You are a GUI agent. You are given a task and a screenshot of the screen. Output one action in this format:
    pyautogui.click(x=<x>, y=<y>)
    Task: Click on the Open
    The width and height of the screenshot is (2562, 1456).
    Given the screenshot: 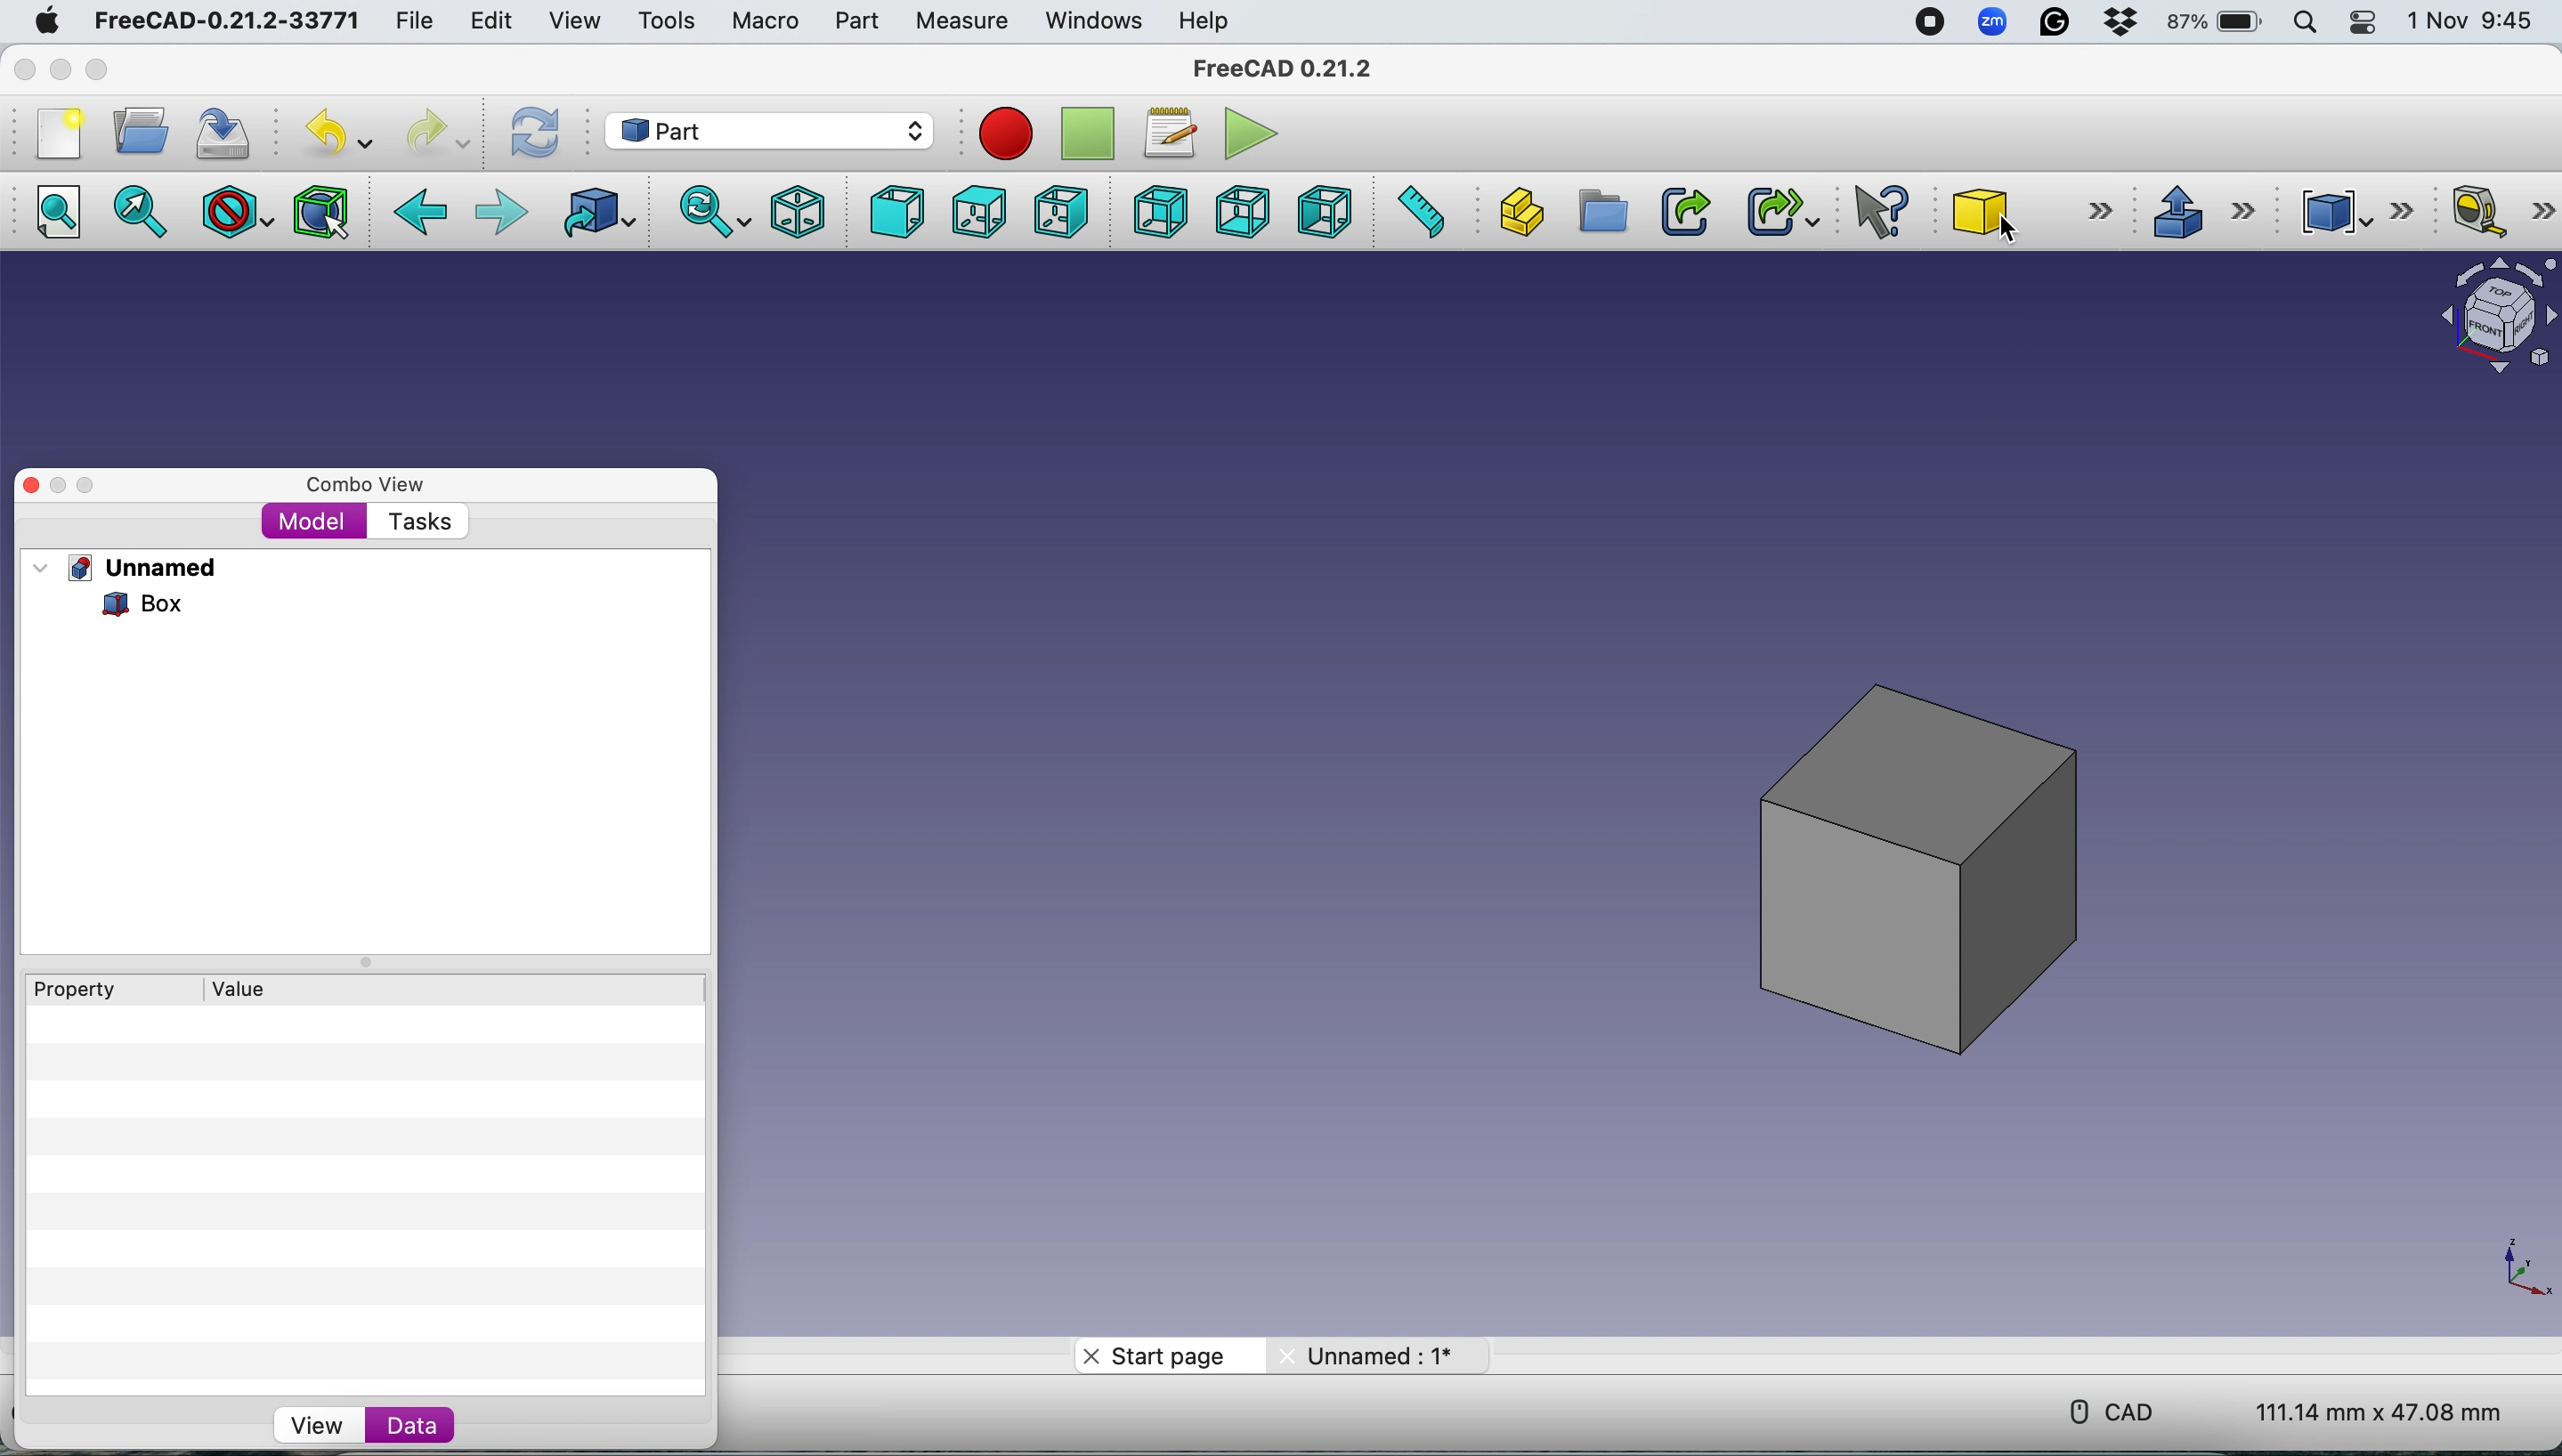 What is the action you would take?
    pyautogui.click(x=141, y=130)
    